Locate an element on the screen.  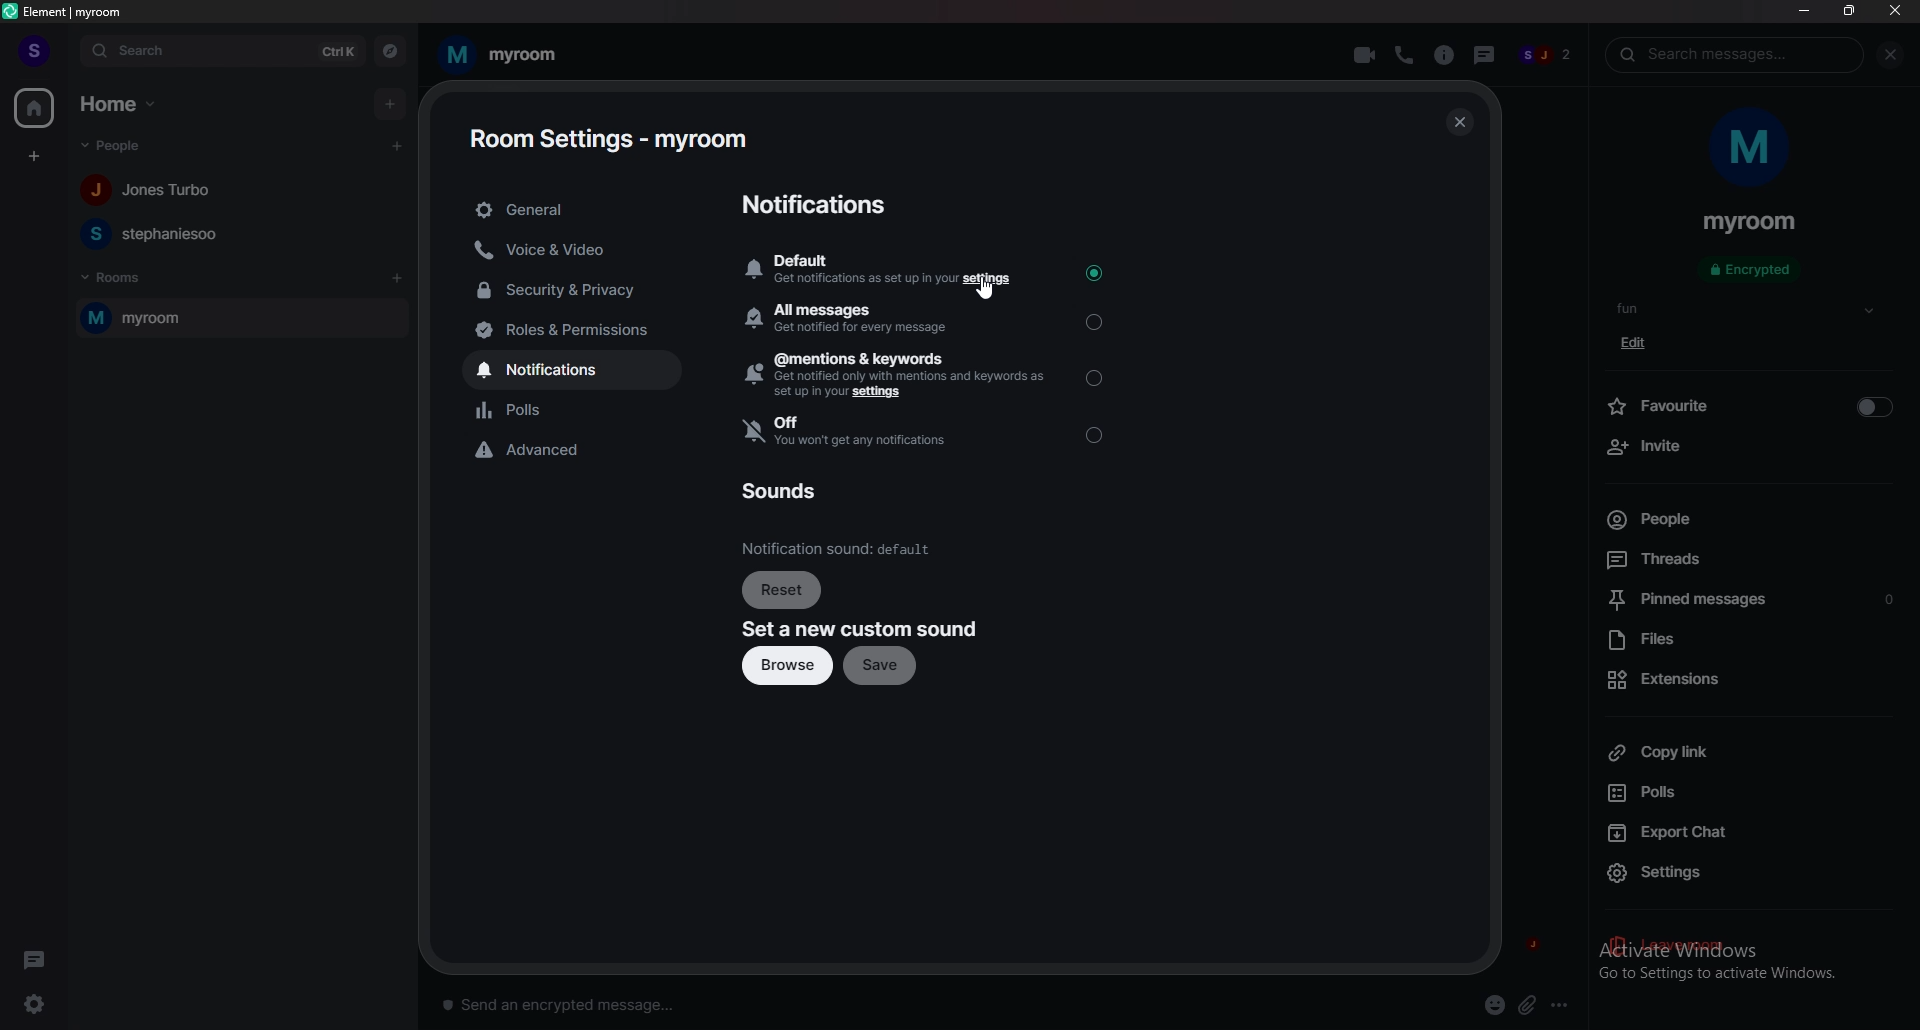
close info is located at coordinates (1887, 55).